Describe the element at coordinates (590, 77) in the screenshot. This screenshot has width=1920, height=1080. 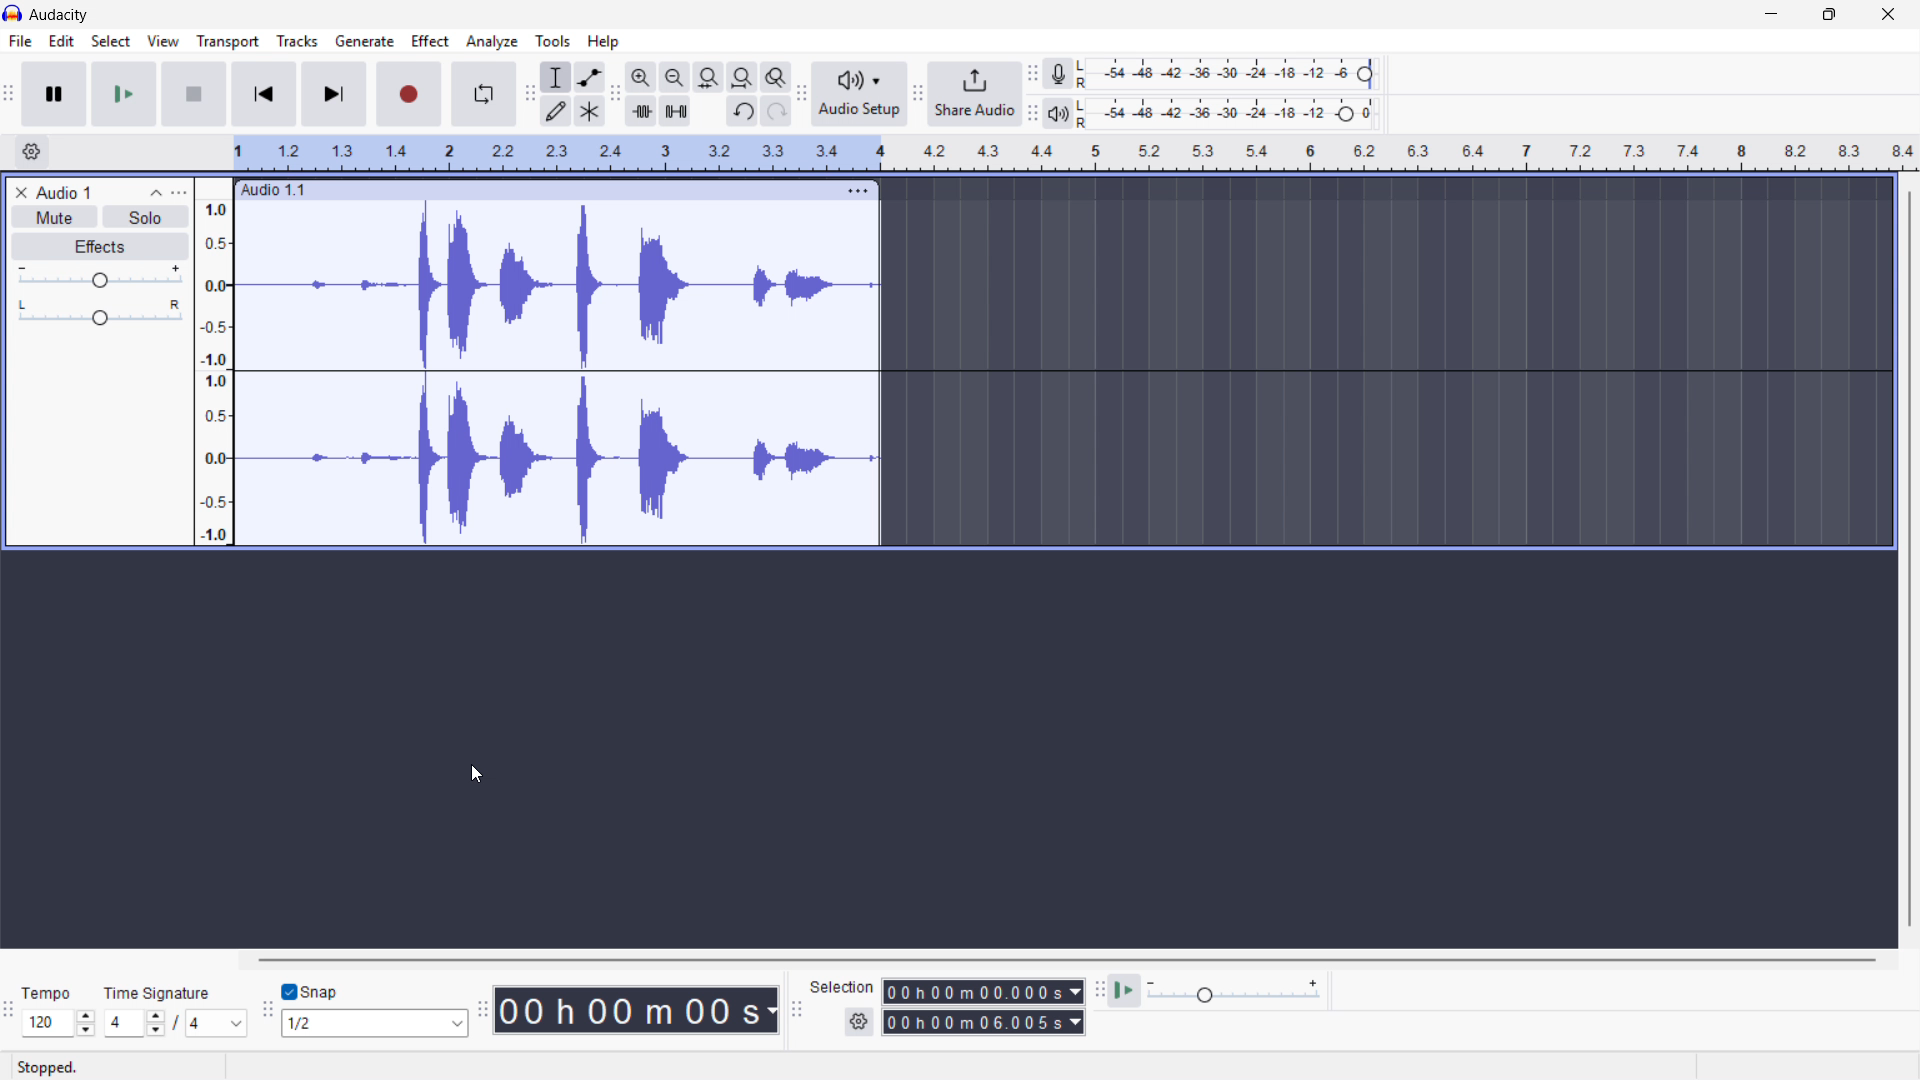
I see `Envelope tool` at that location.